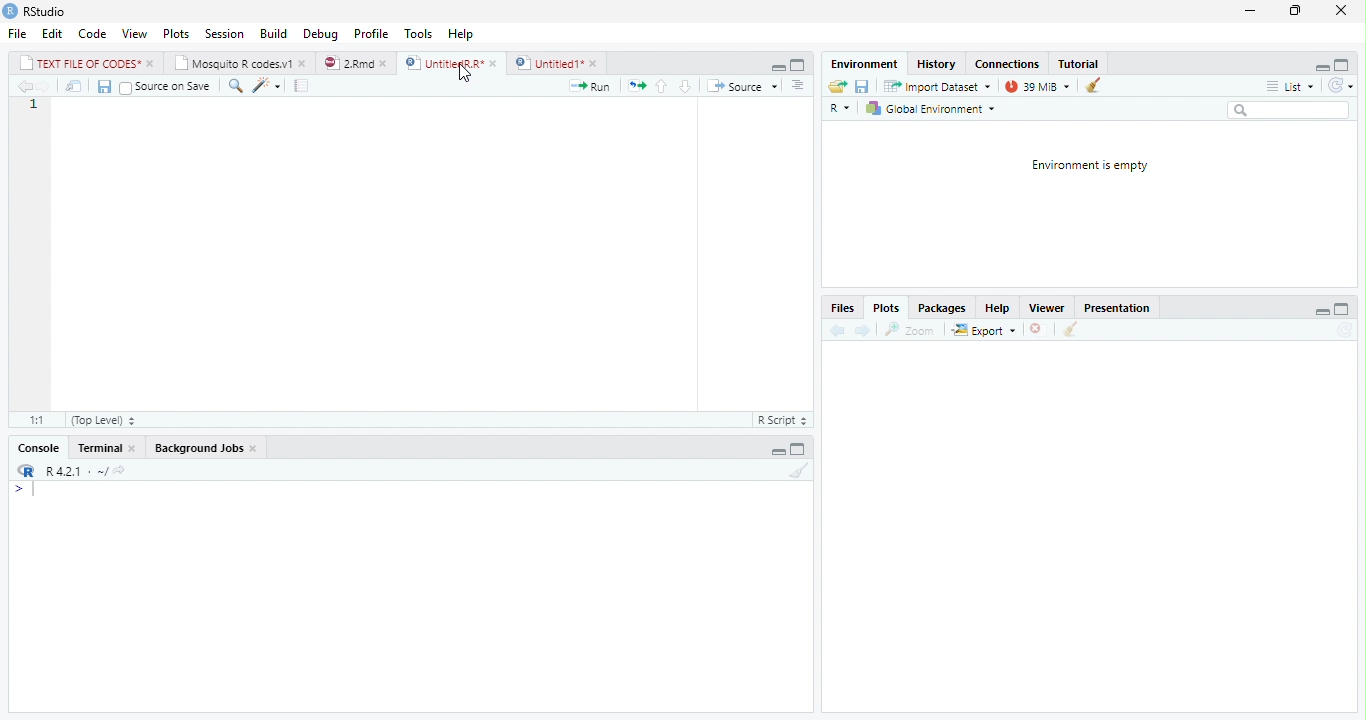 This screenshot has width=1366, height=720. What do you see at coordinates (23, 87) in the screenshot?
I see `Previous` at bounding box center [23, 87].